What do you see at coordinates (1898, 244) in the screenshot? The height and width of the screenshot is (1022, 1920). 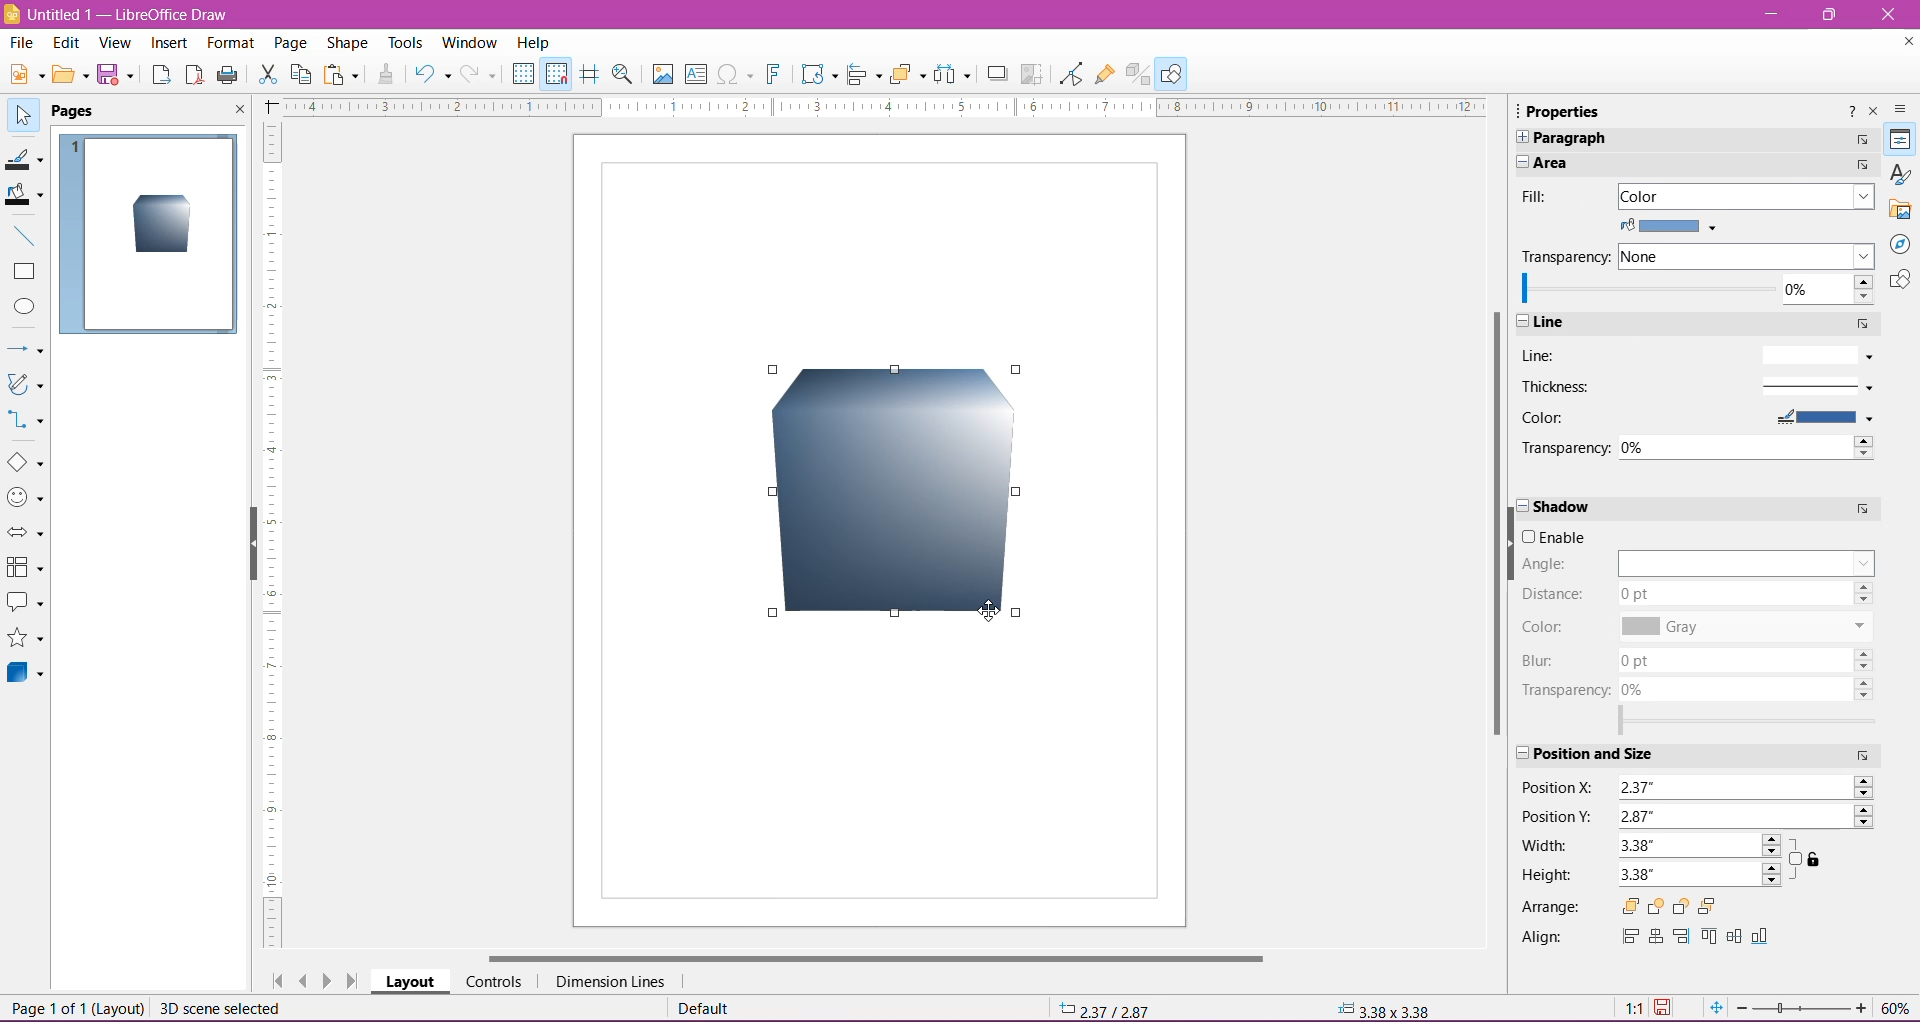 I see `Navigator` at bounding box center [1898, 244].